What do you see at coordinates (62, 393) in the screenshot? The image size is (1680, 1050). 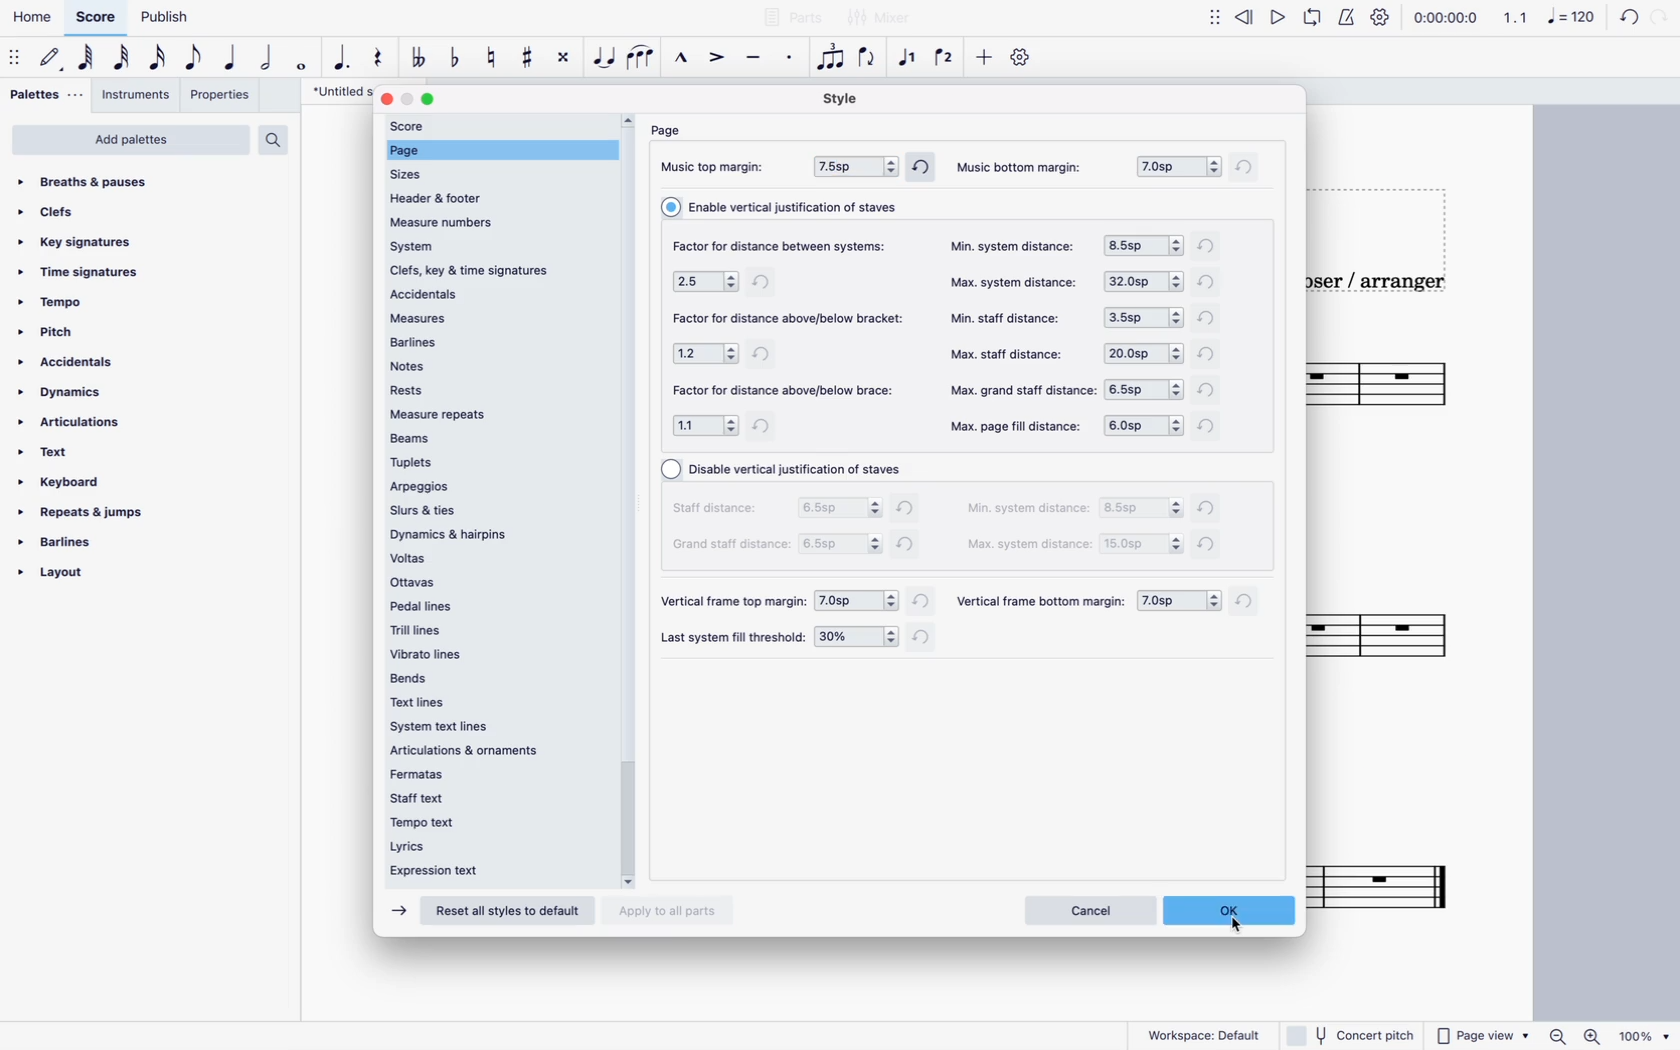 I see `dynamics` at bounding box center [62, 393].